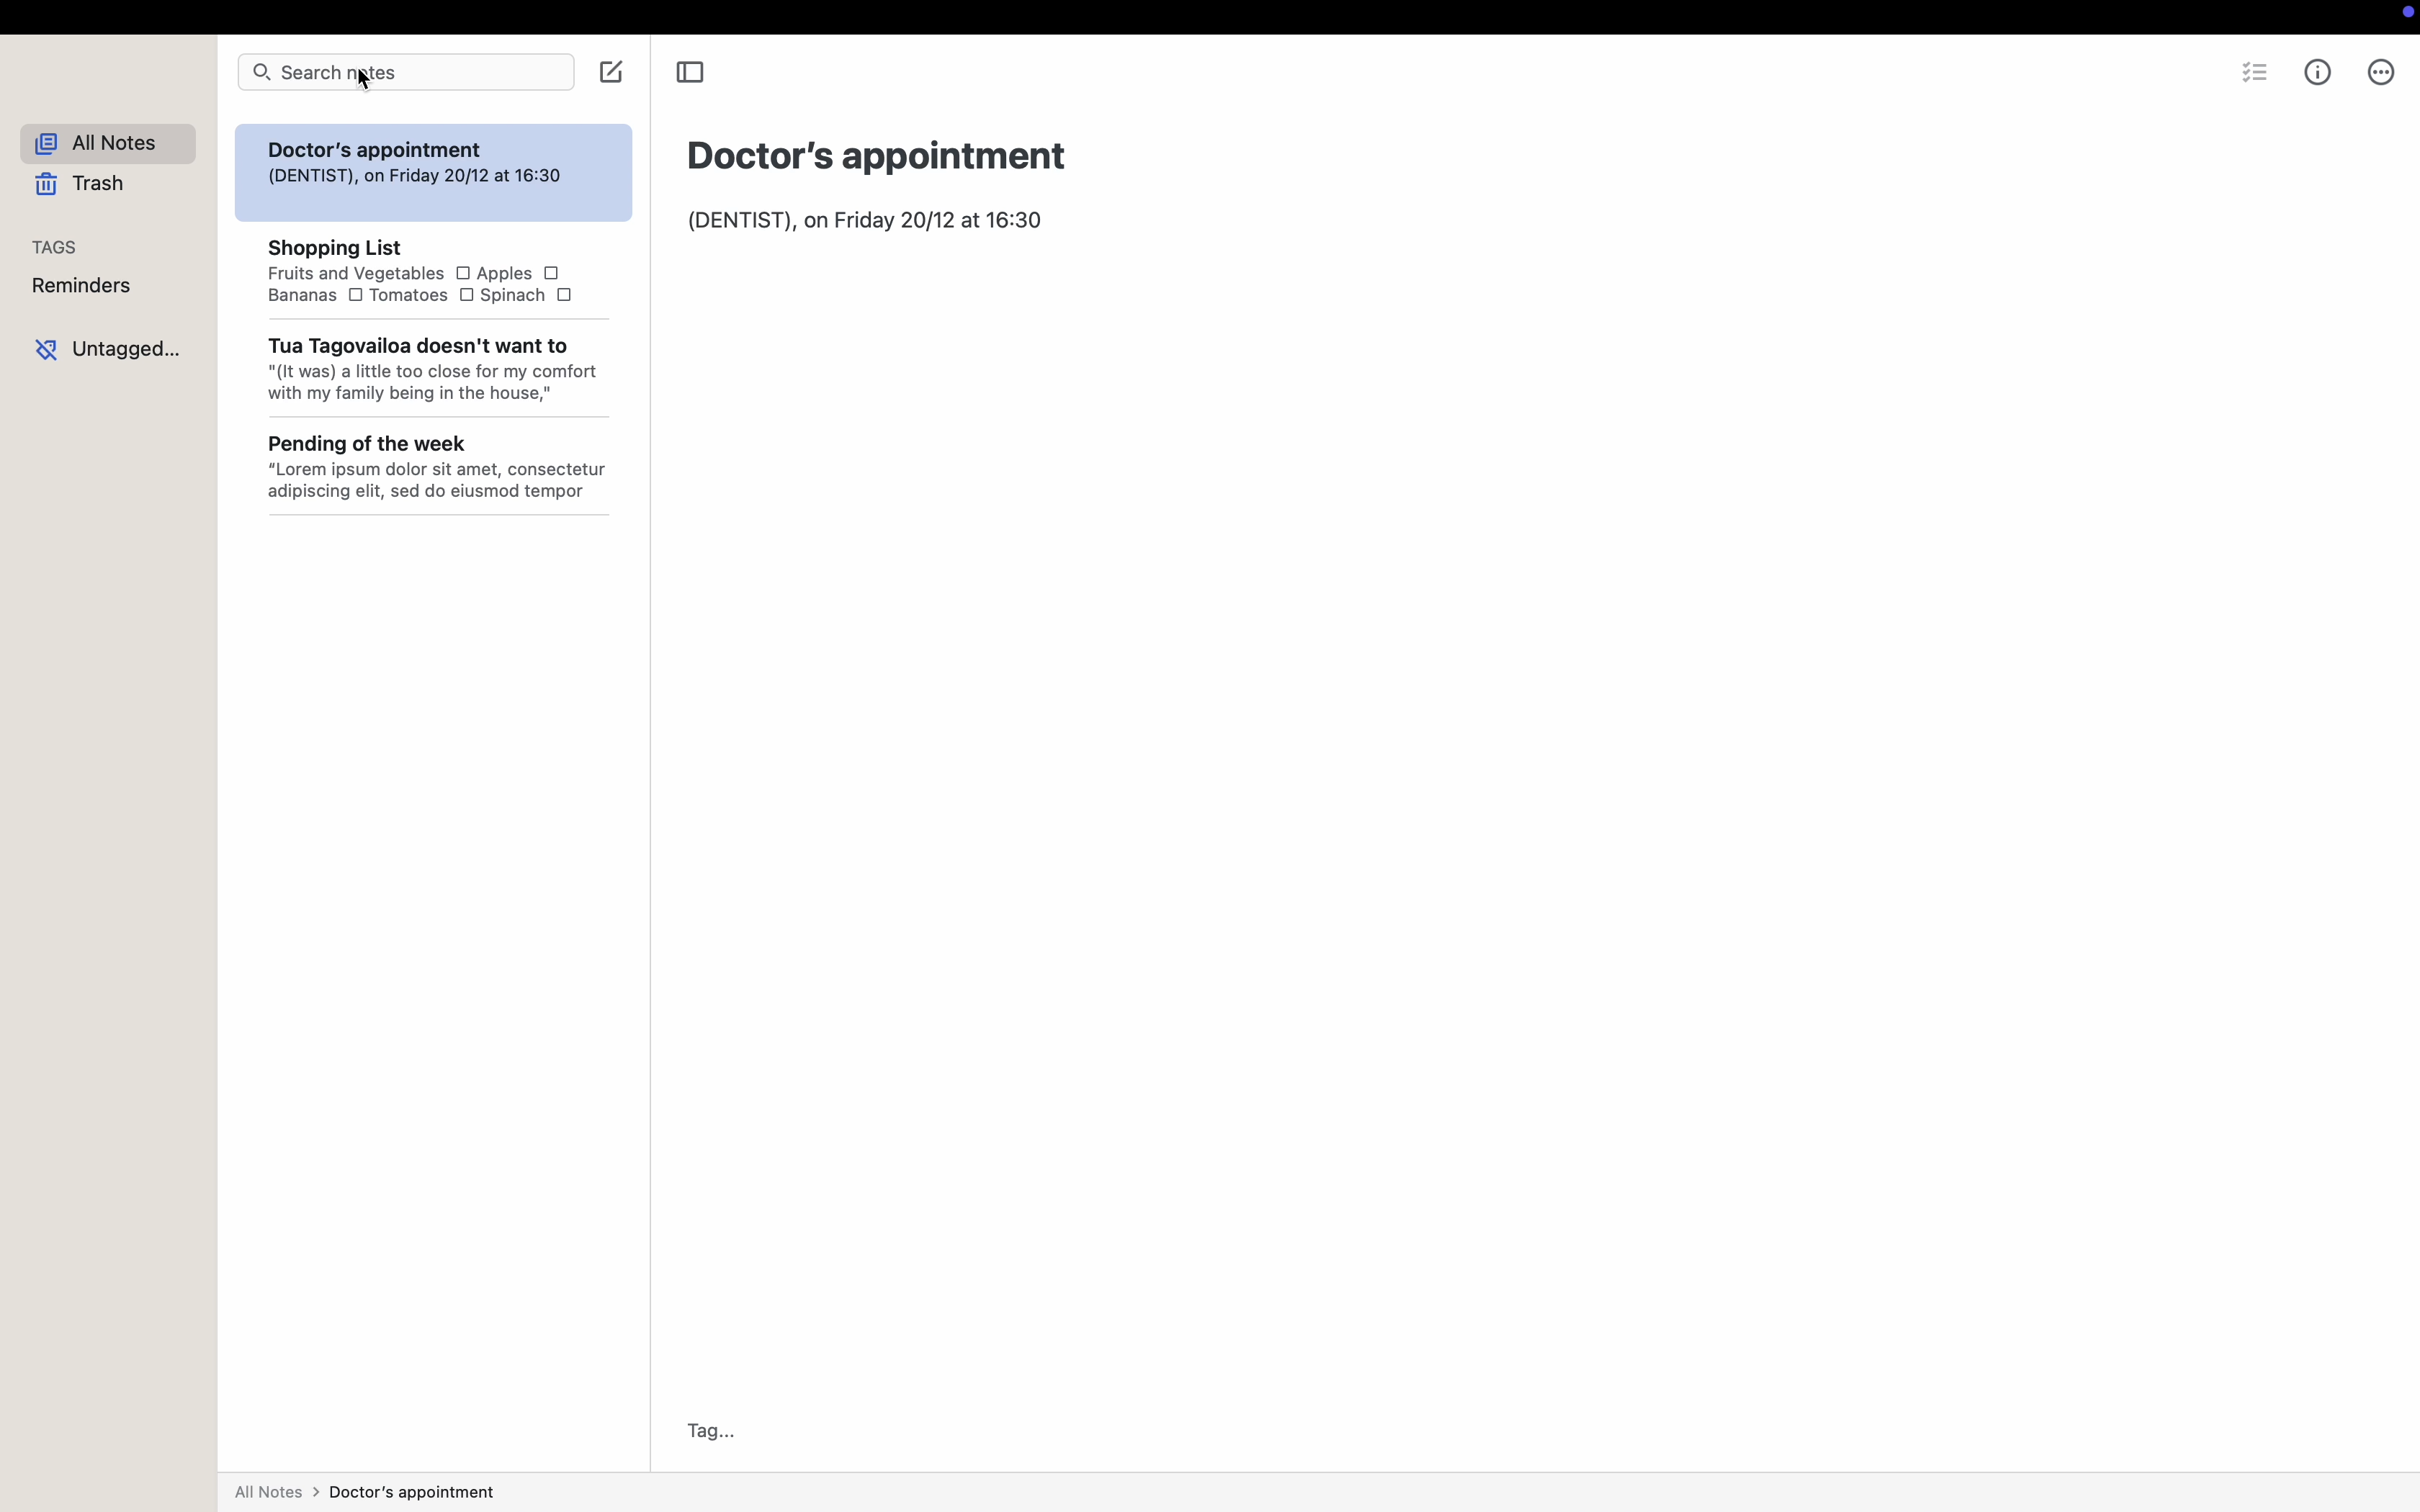  What do you see at coordinates (367, 1490) in the screenshot?
I see `all notes > doctor's appointment` at bounding box center [367, 1490].